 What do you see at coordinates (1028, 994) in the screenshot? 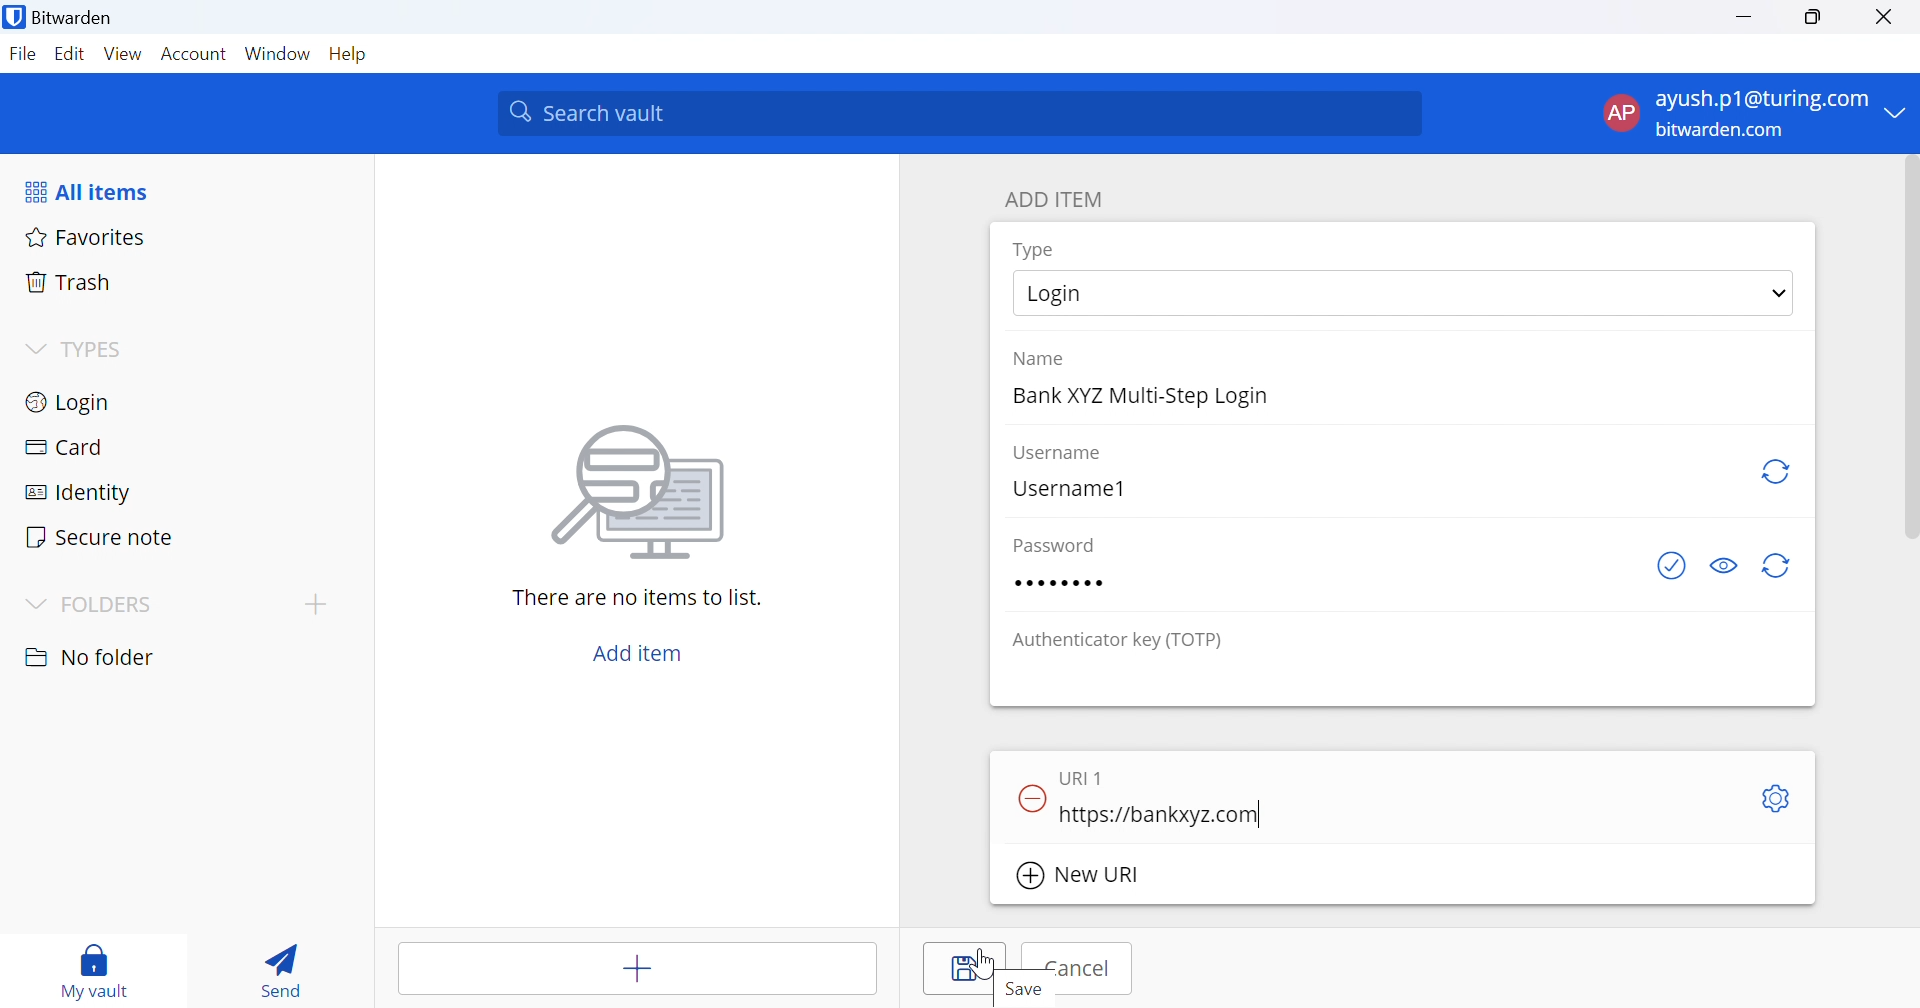
I see `Save` at bounding box center [1028, 994].